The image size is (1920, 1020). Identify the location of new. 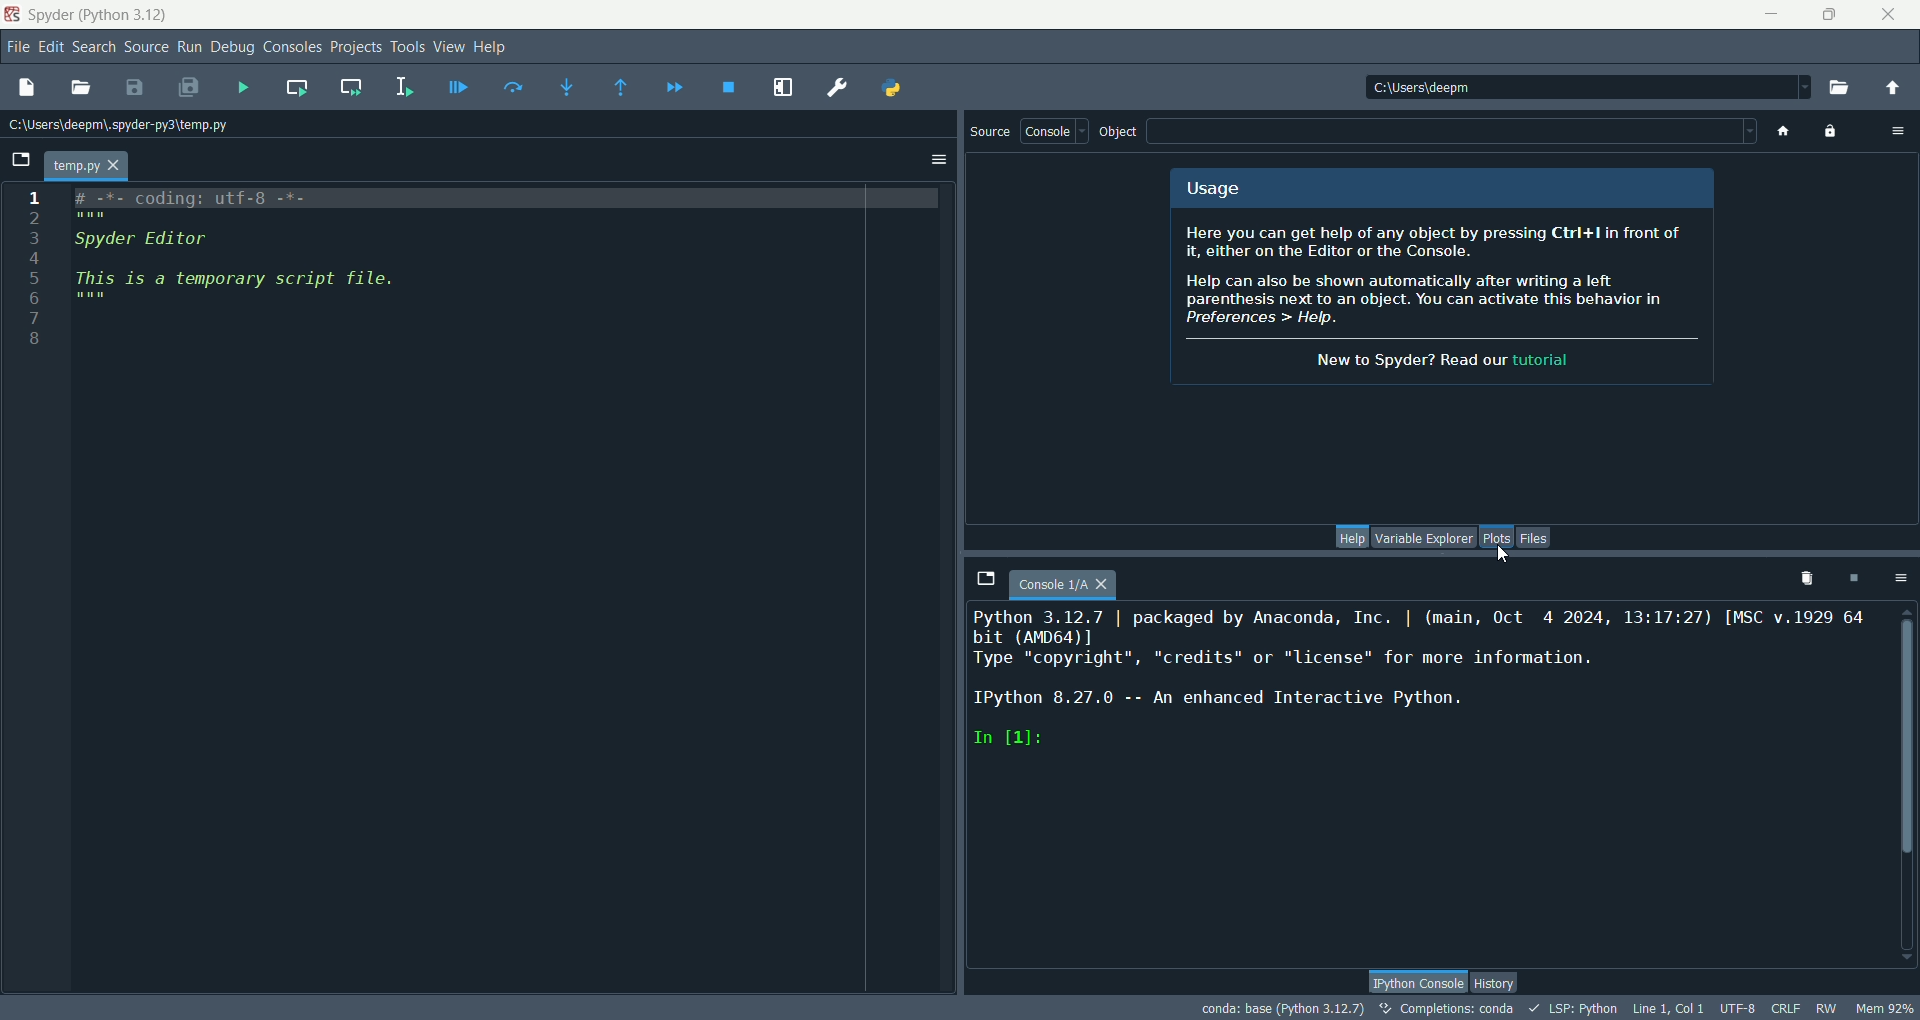
(28, 87).